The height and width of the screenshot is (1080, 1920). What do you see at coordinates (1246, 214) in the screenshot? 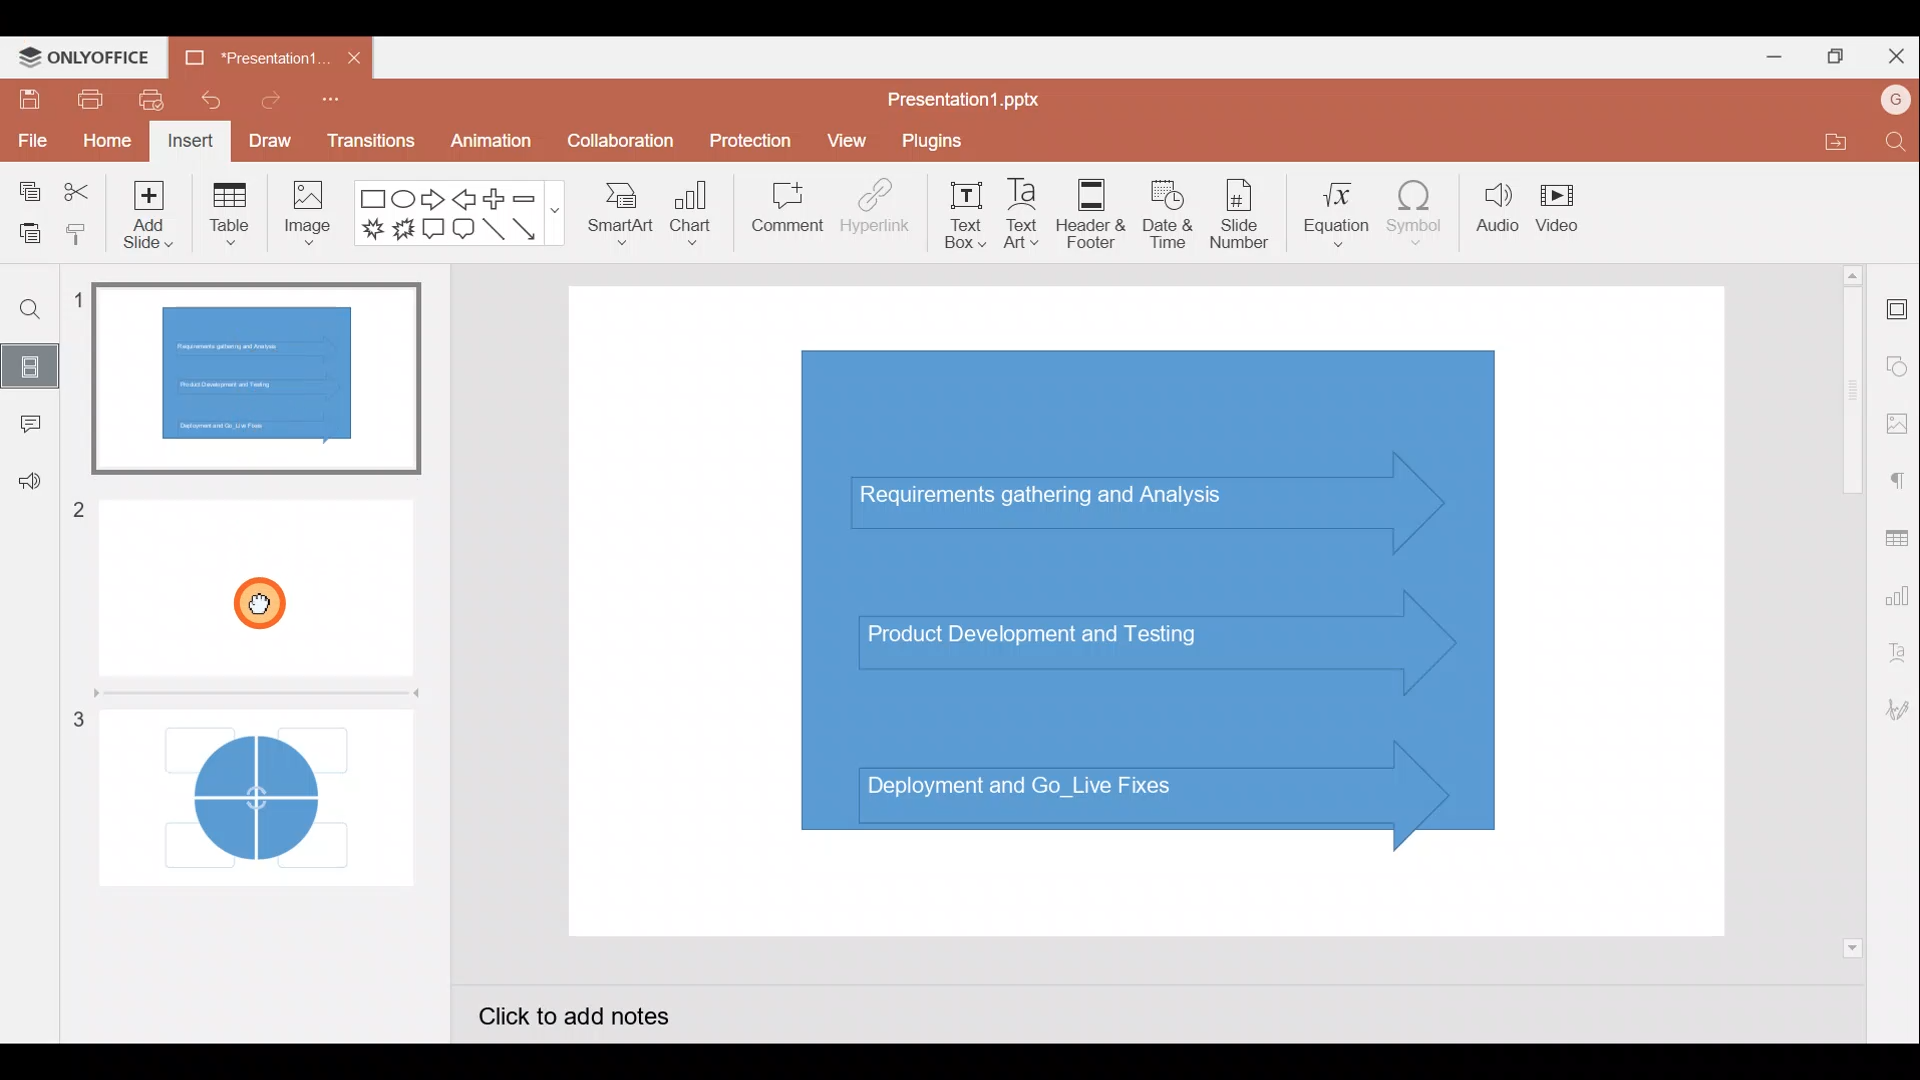
I see `Slide number` at bounding box center [1246, 214].